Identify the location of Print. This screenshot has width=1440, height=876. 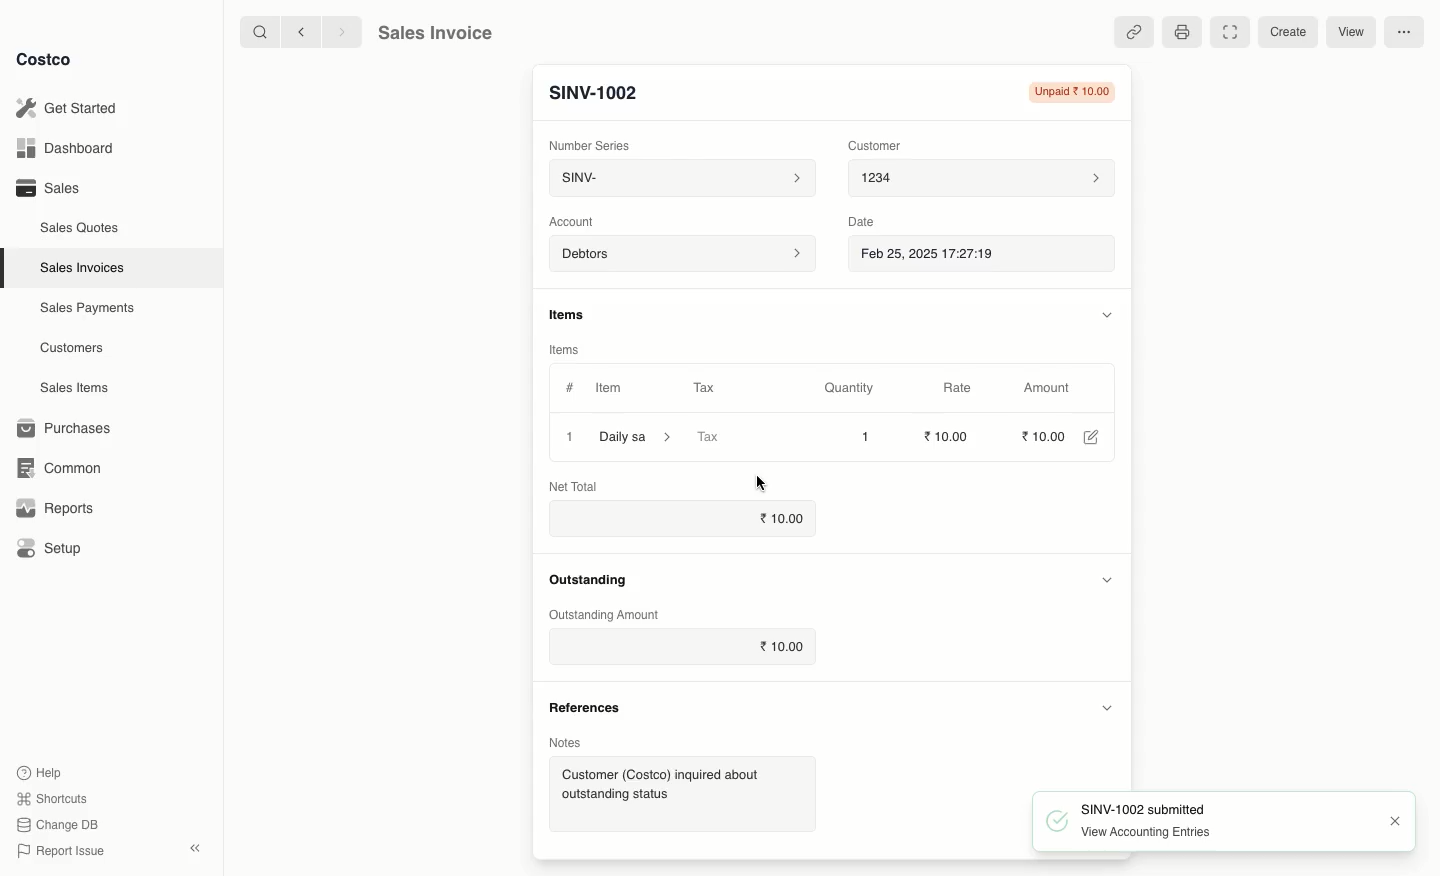
(1183, 33).